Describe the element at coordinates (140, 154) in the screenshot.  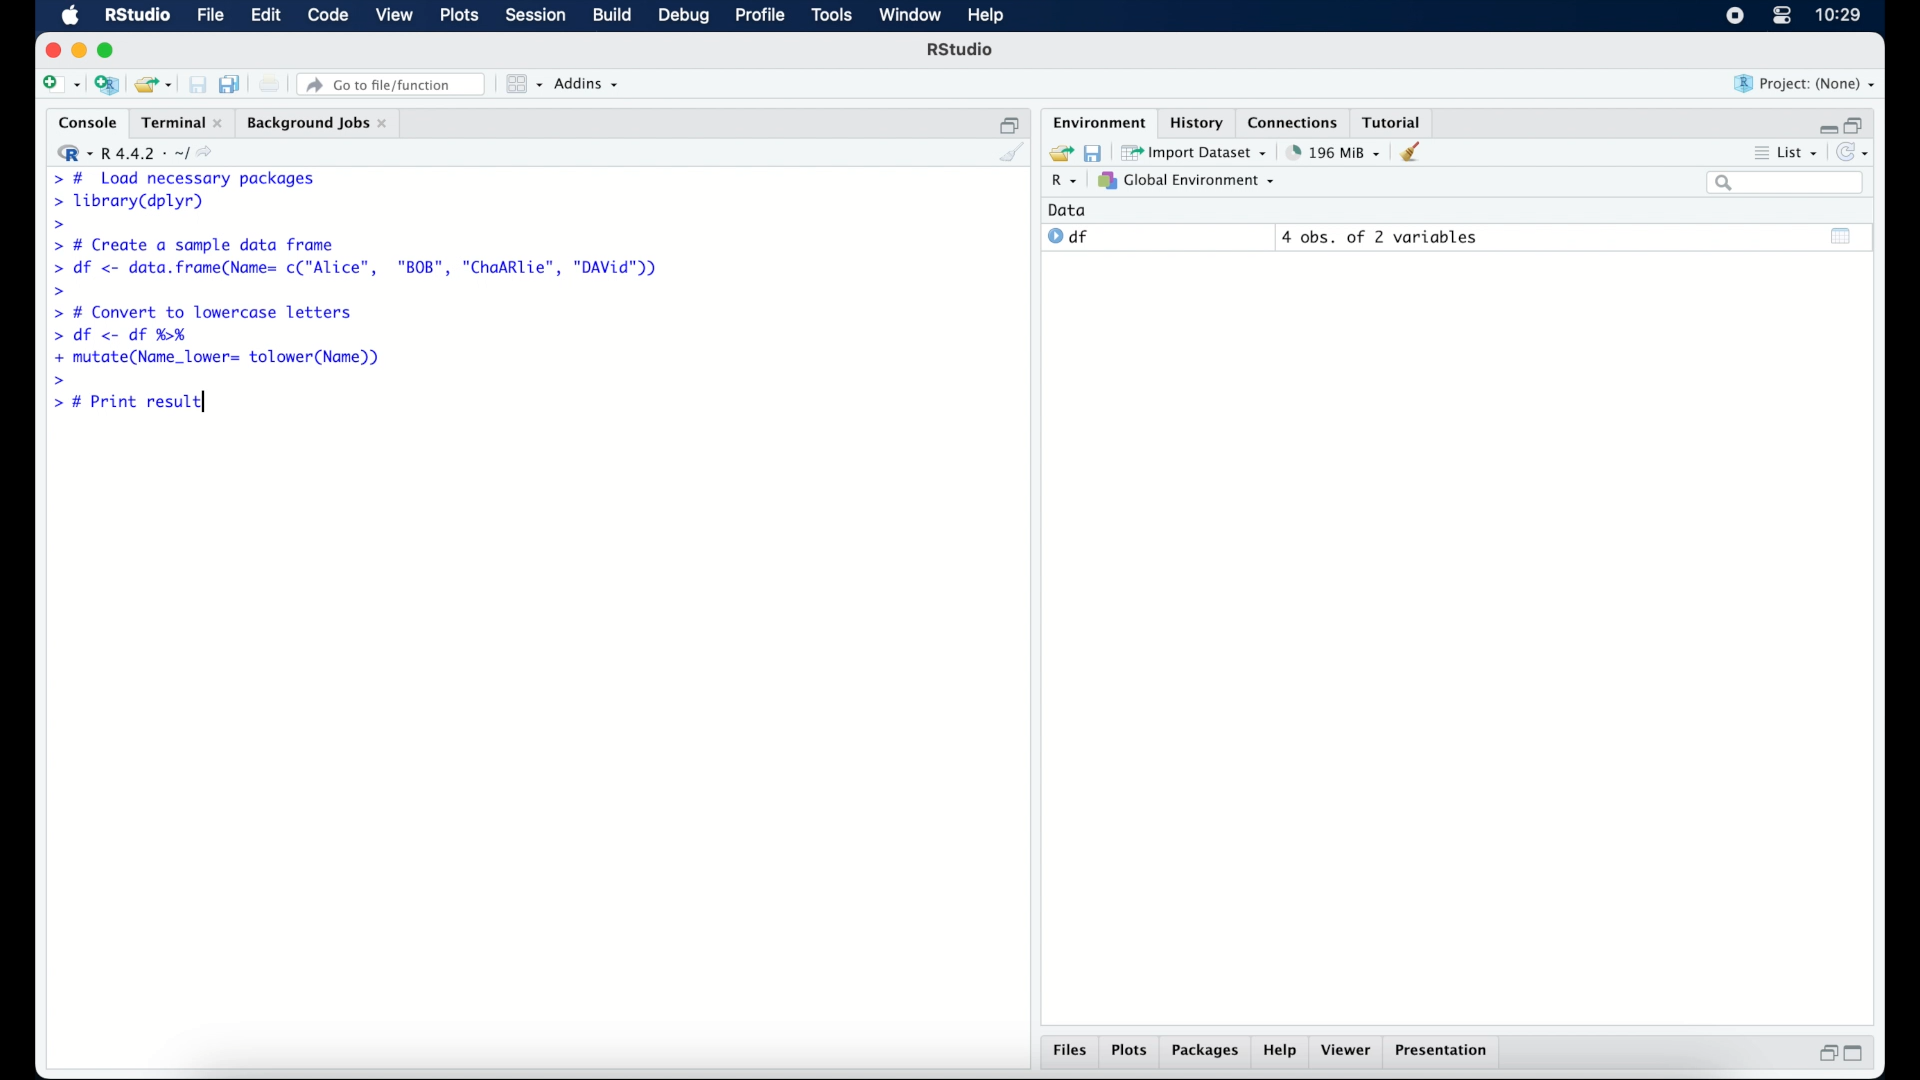
I see `R 4.4.2` at that location.